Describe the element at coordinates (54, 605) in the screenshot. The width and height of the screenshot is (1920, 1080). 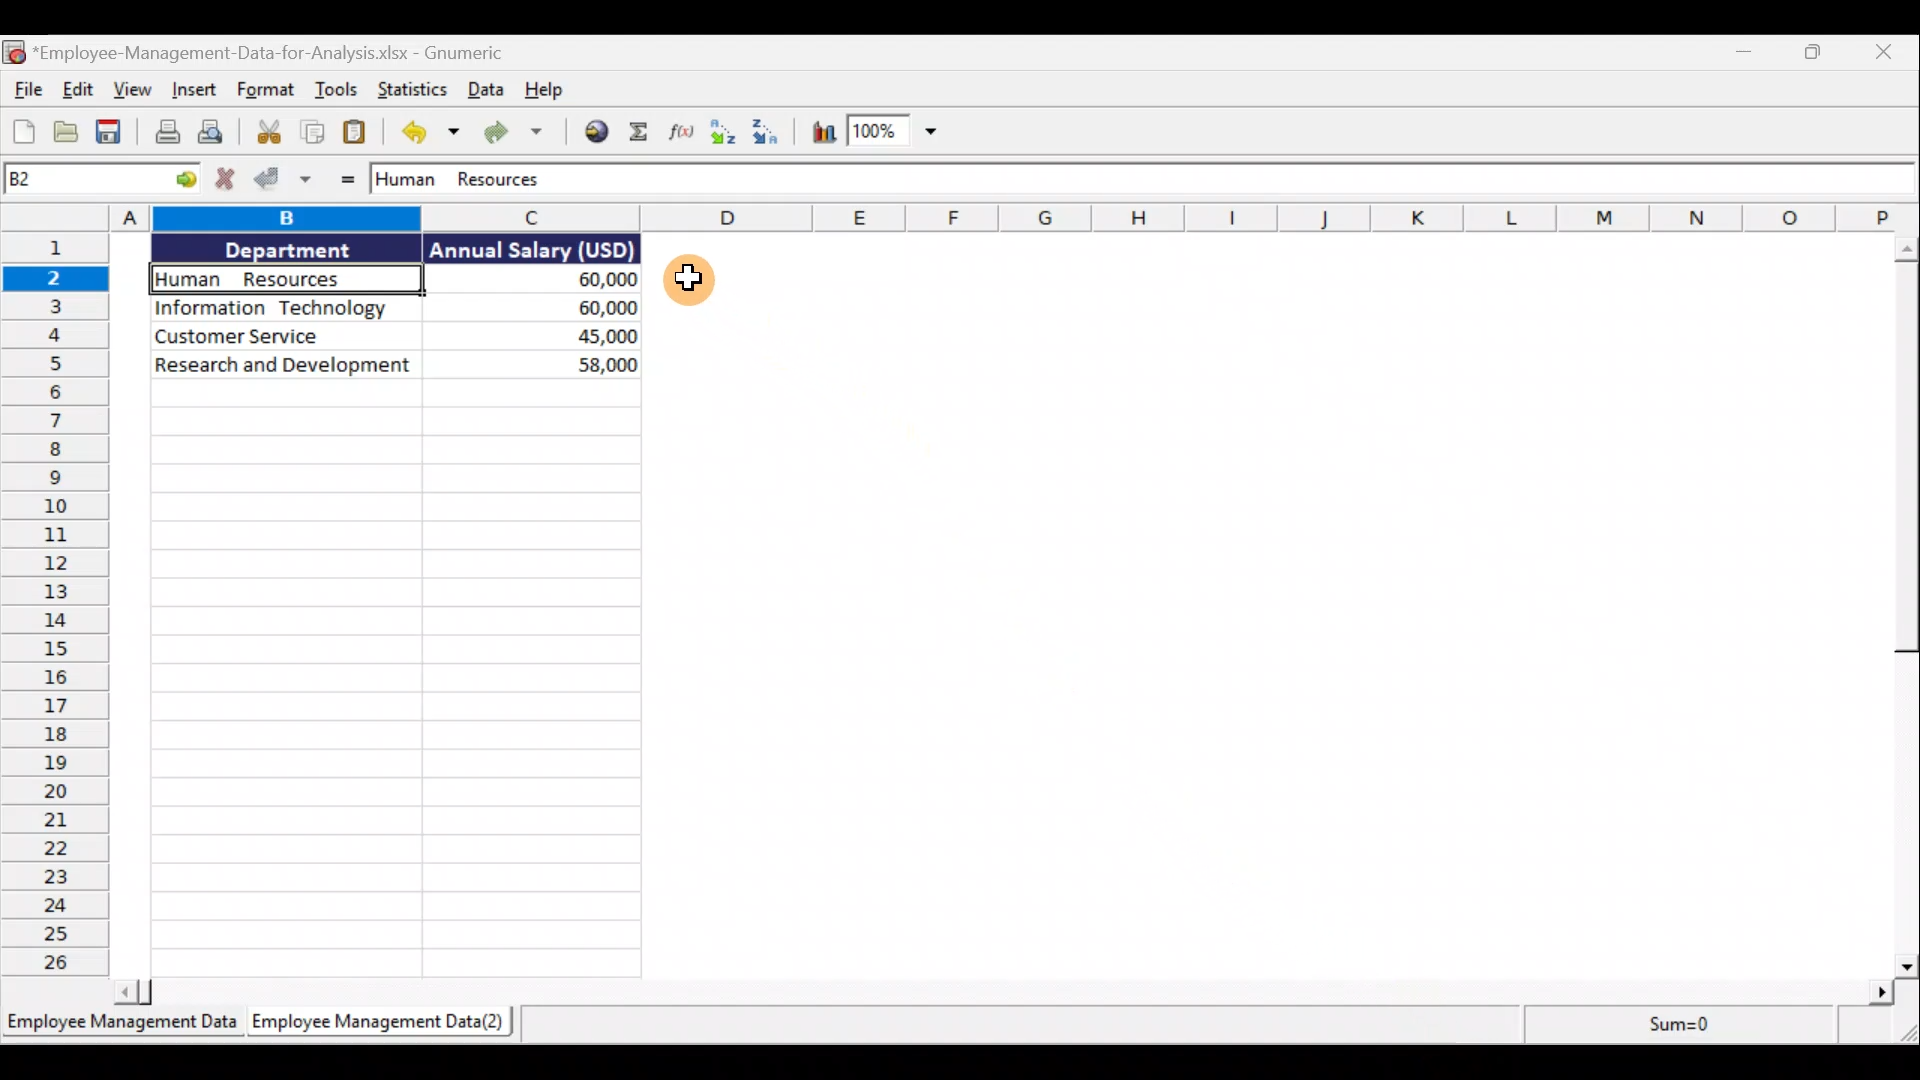
I see `Rows` at that location.